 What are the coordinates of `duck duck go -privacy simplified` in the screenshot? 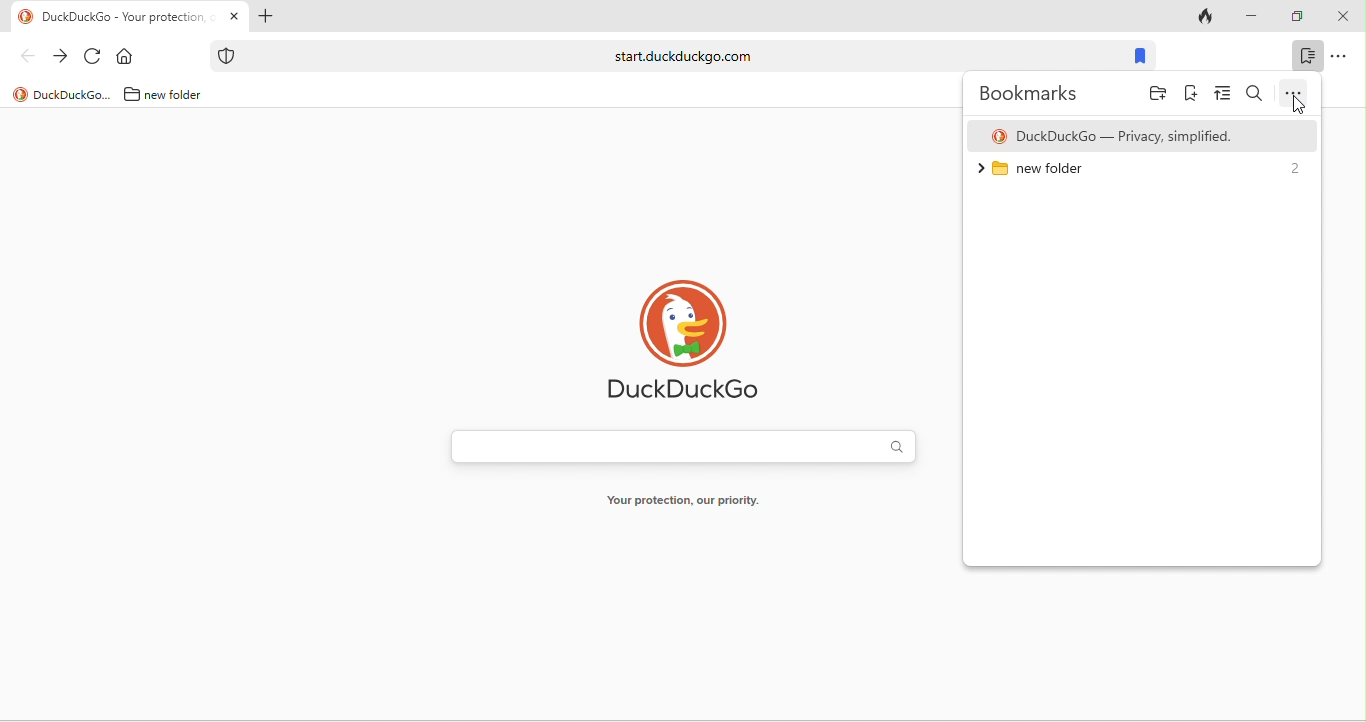 It's located at (1127, 137).